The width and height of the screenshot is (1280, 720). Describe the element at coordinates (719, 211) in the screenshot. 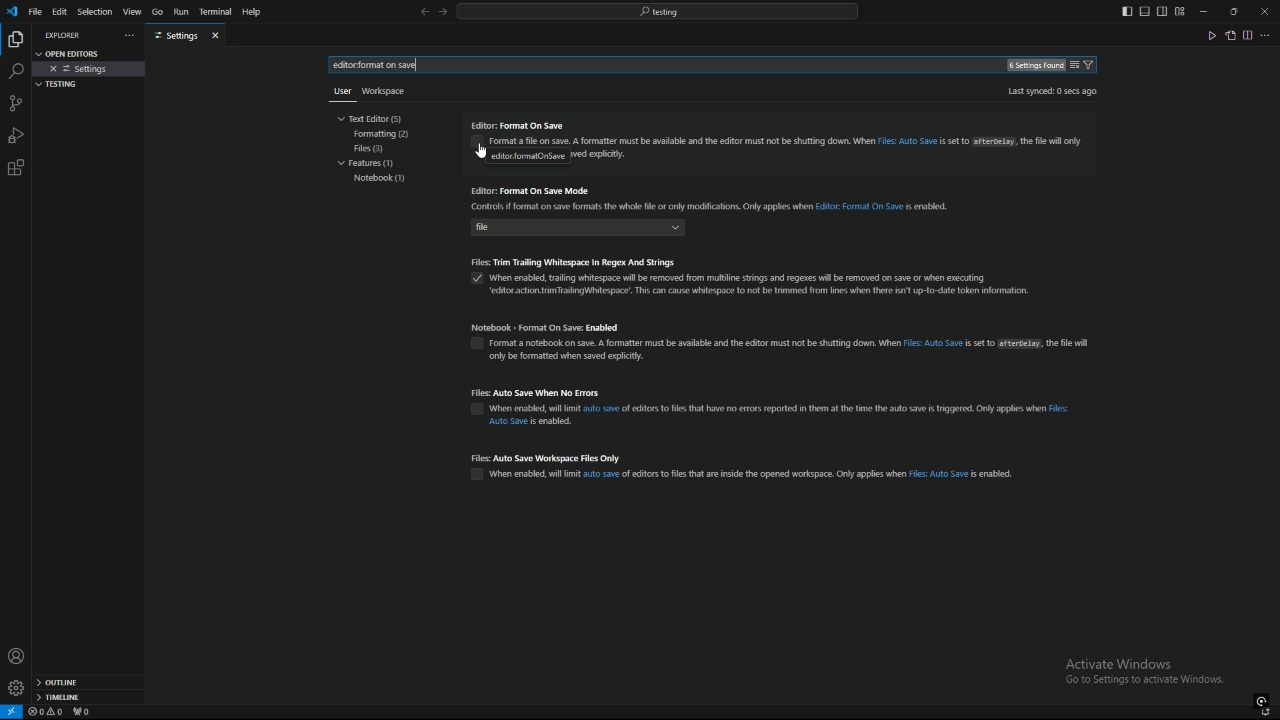

I see `editor format on save mode` at that location.